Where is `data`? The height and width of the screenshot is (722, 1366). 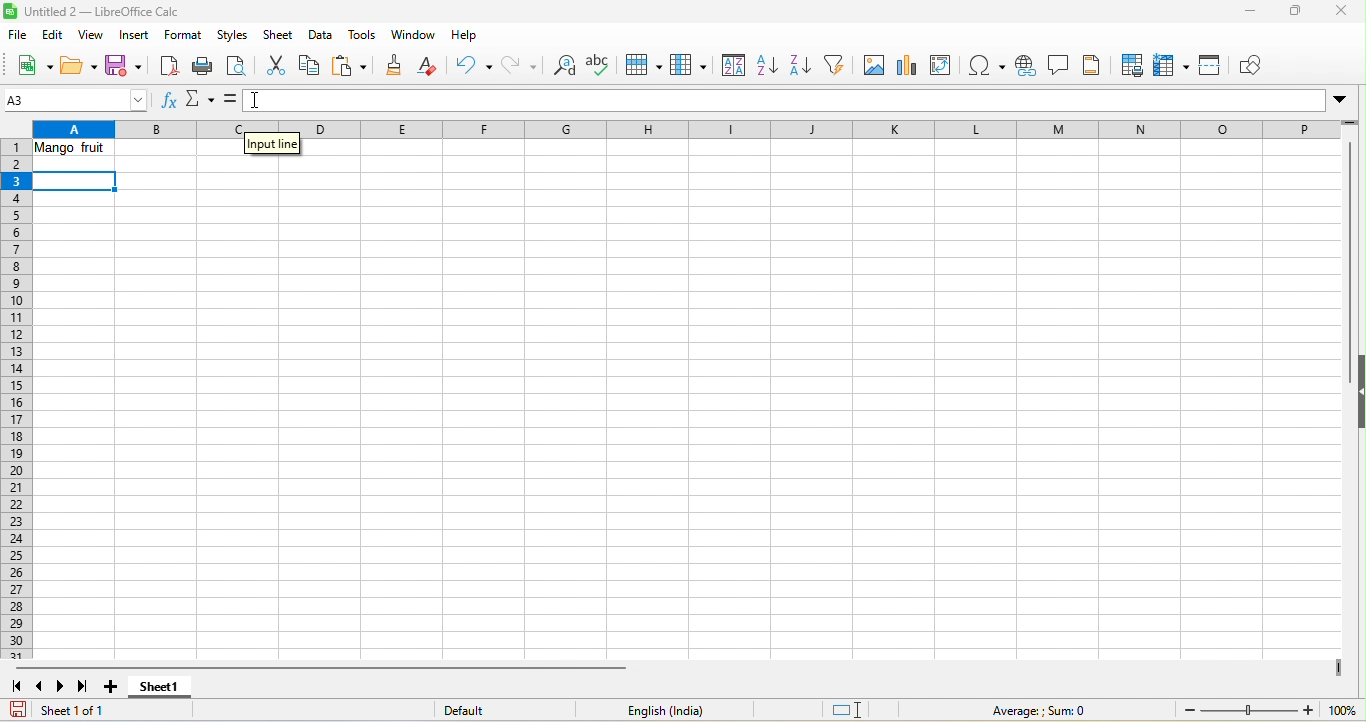 data is located at coordinates (324, 35).